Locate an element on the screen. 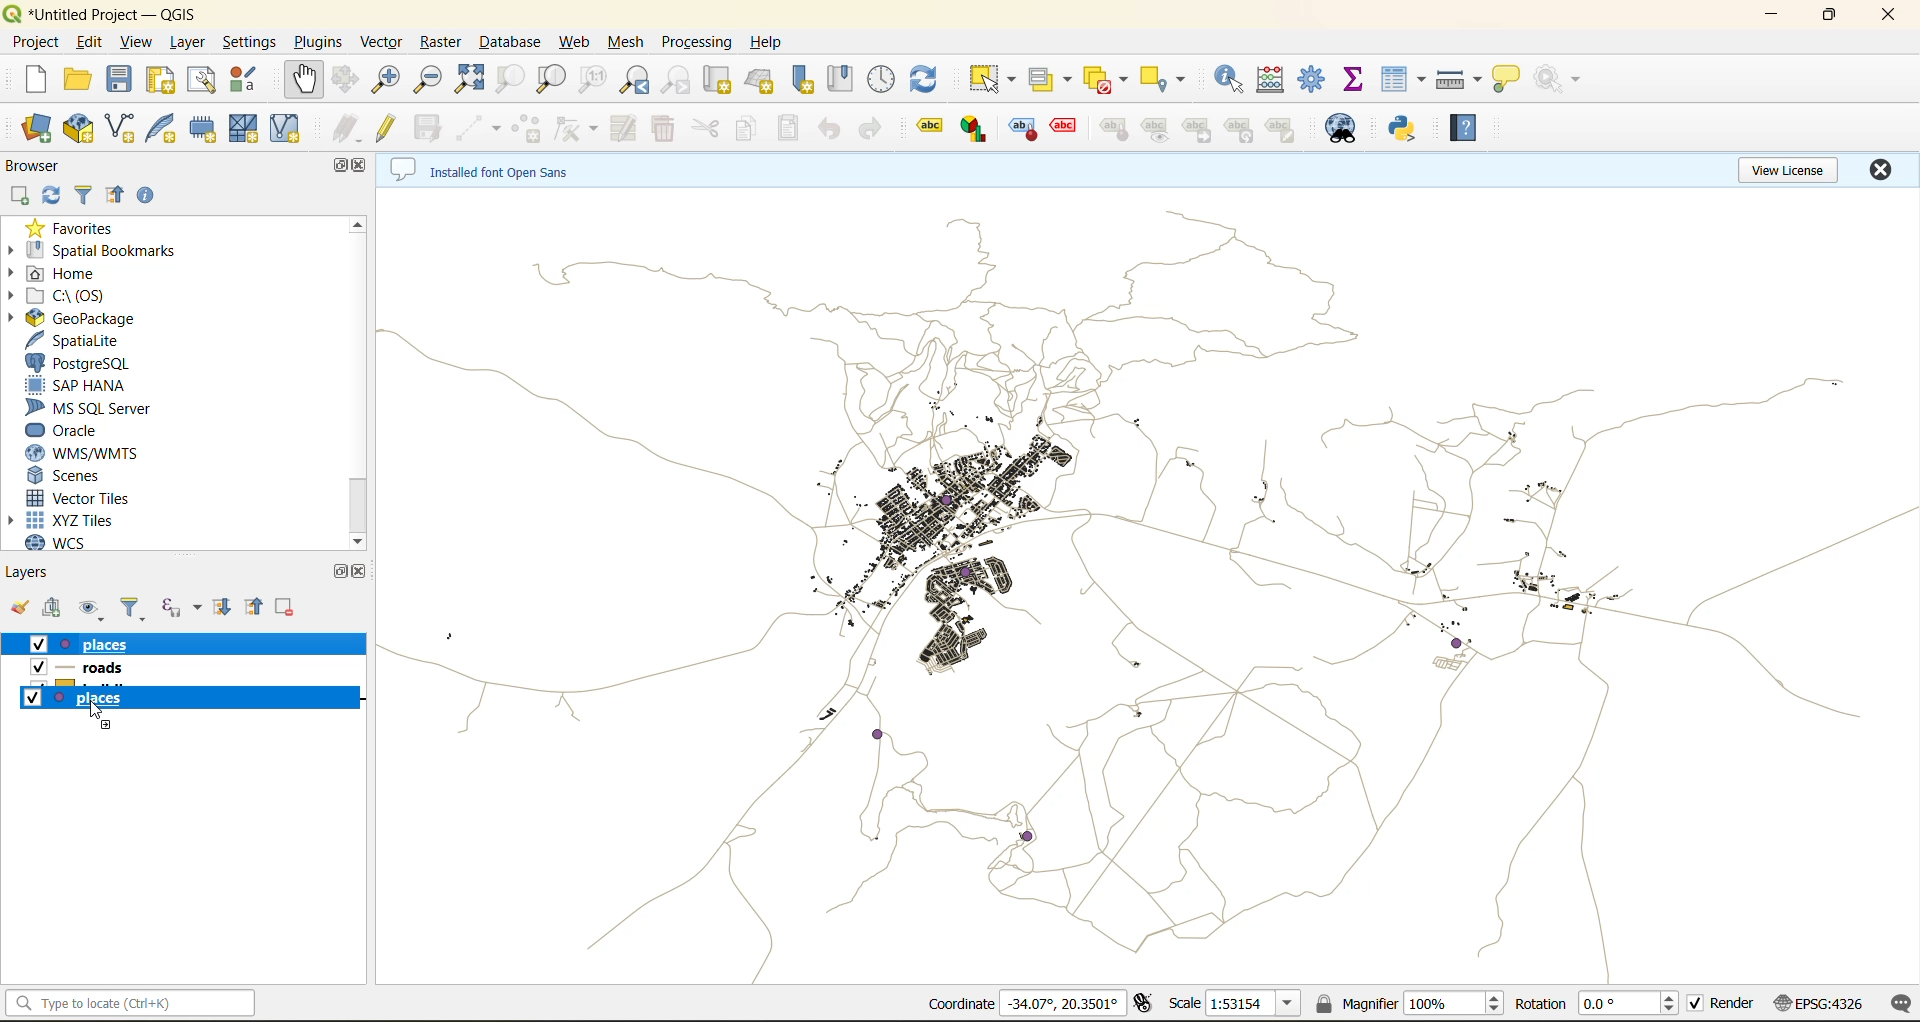  layer labeling is located at coordinates (927, 129).